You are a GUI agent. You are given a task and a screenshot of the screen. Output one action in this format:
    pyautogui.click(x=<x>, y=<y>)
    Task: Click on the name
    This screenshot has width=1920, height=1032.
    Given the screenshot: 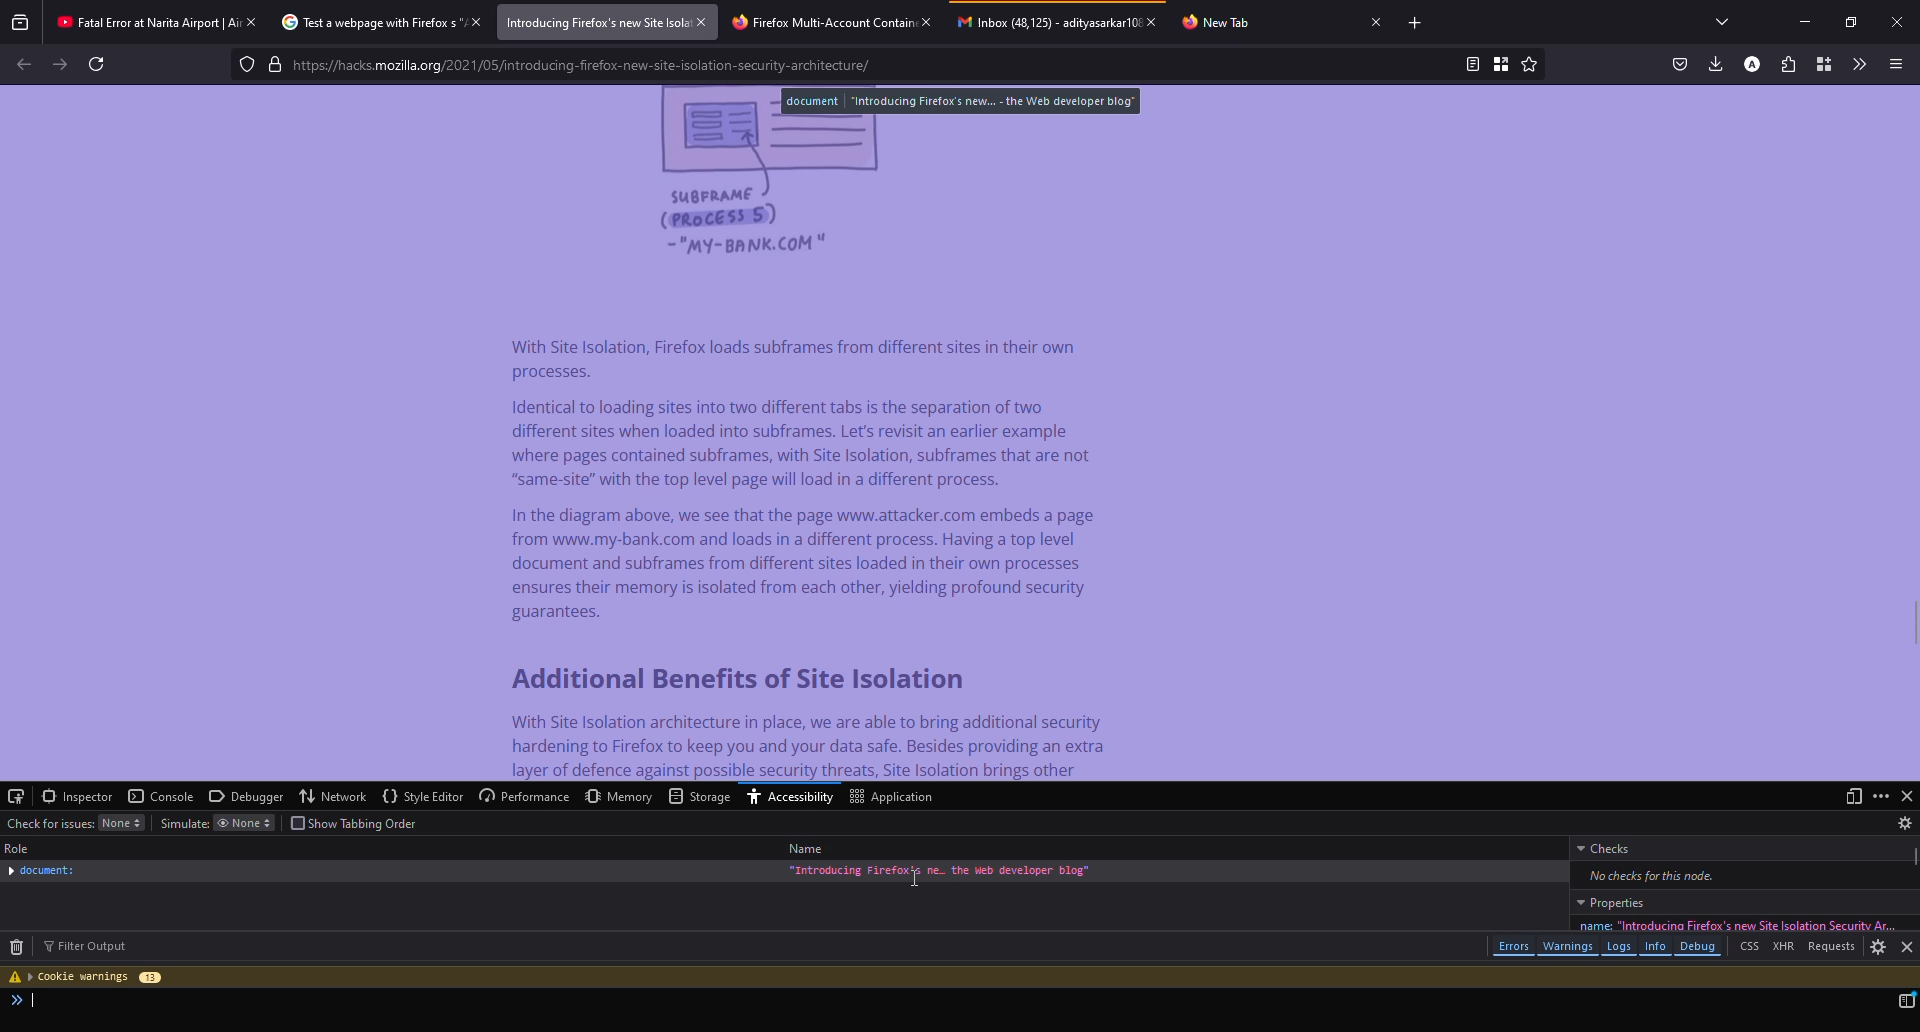 What is the action you would take?
    pyautogui.click(x=807, y=849)
    